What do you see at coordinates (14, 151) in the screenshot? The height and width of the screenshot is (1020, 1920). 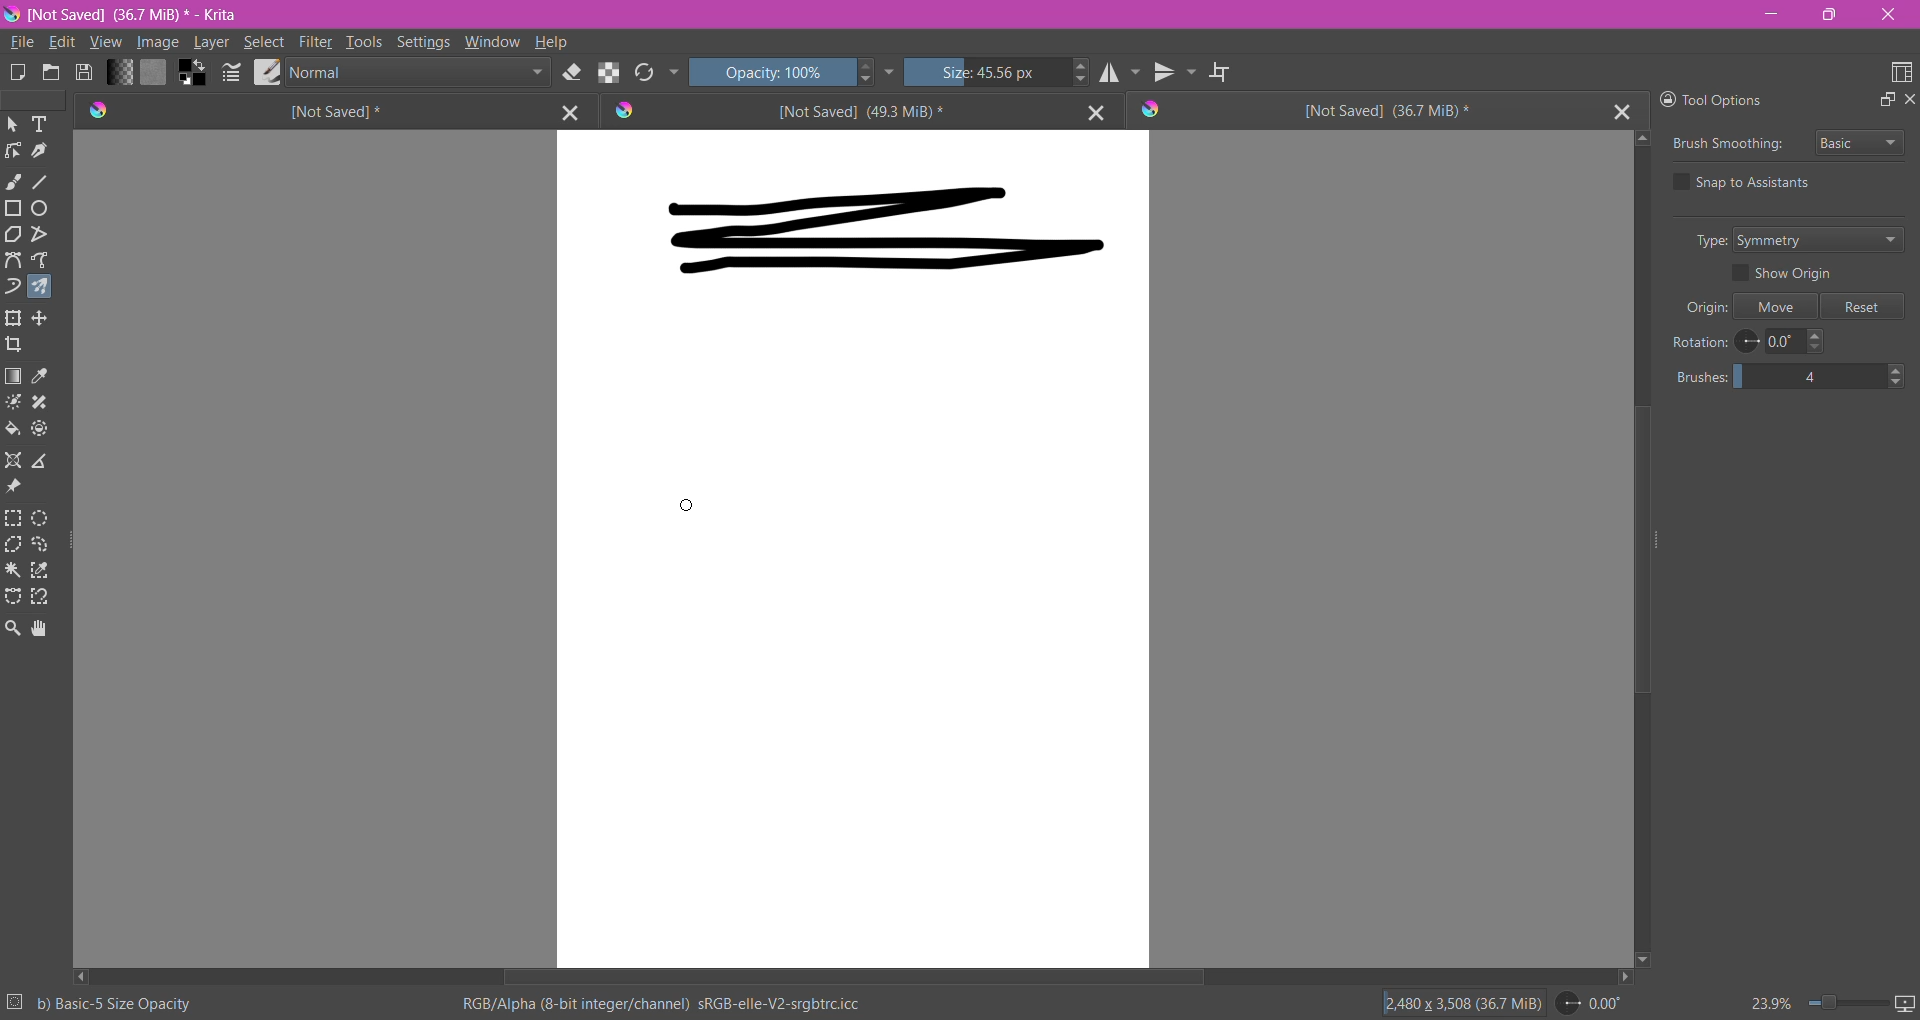 I see `Edit Shapes Tool` at bounding box center [14, 151].